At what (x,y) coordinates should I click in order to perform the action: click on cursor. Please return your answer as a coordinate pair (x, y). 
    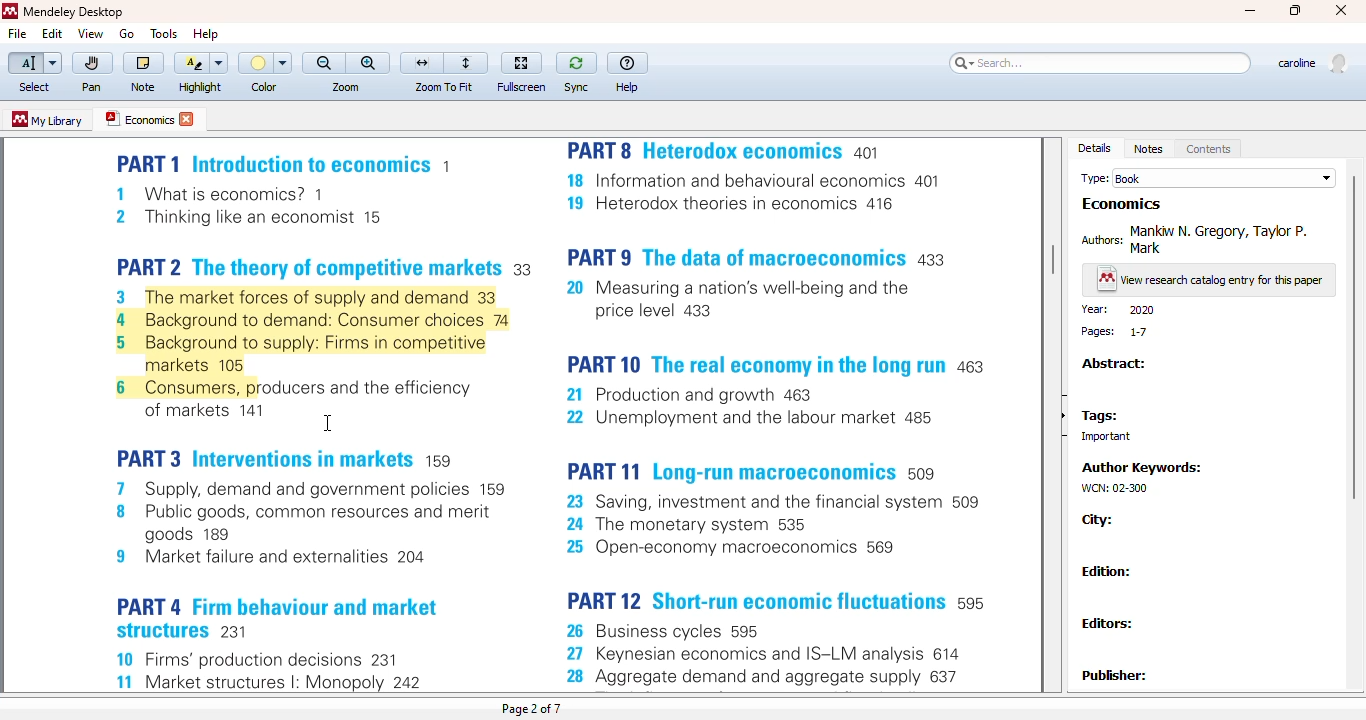
    Looking at the image, I should click on (326, 423).